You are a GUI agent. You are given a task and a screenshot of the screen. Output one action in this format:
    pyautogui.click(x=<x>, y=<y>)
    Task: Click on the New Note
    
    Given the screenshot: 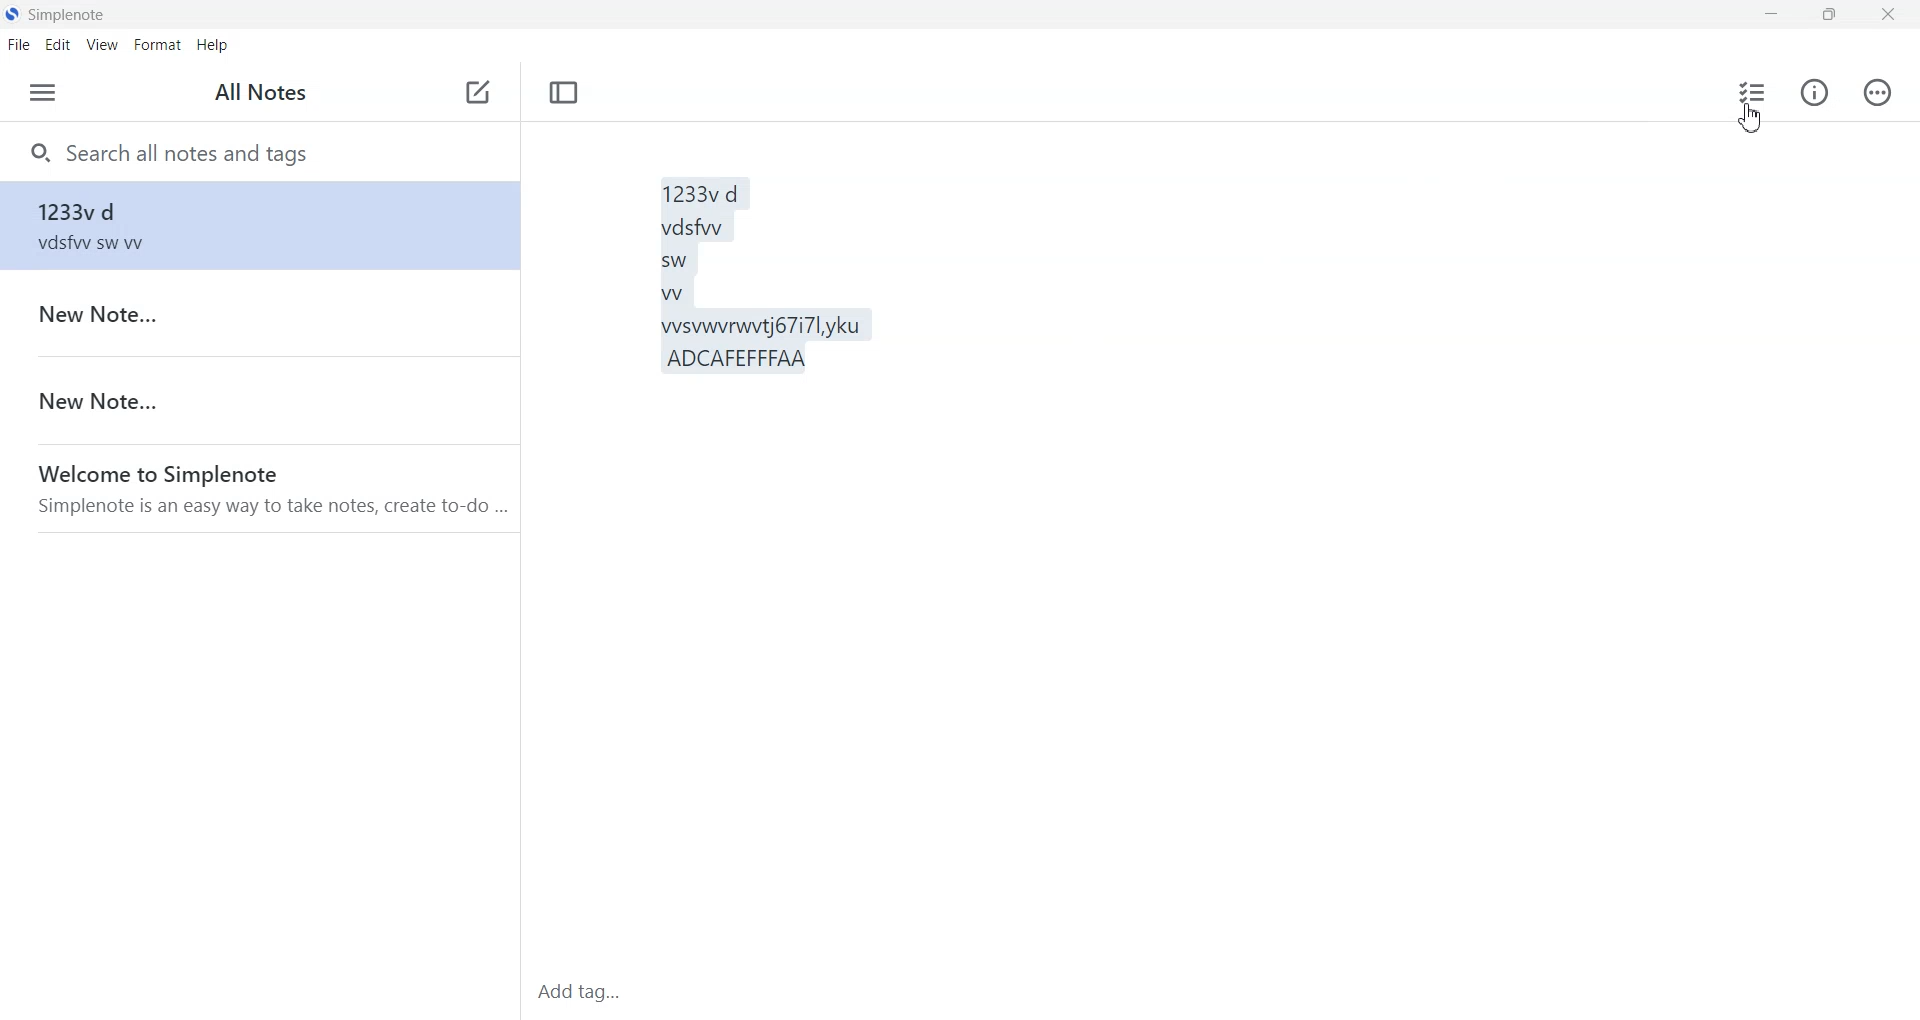 What is the action you would take?
    pyautogui.click(x=259, y=400)
    